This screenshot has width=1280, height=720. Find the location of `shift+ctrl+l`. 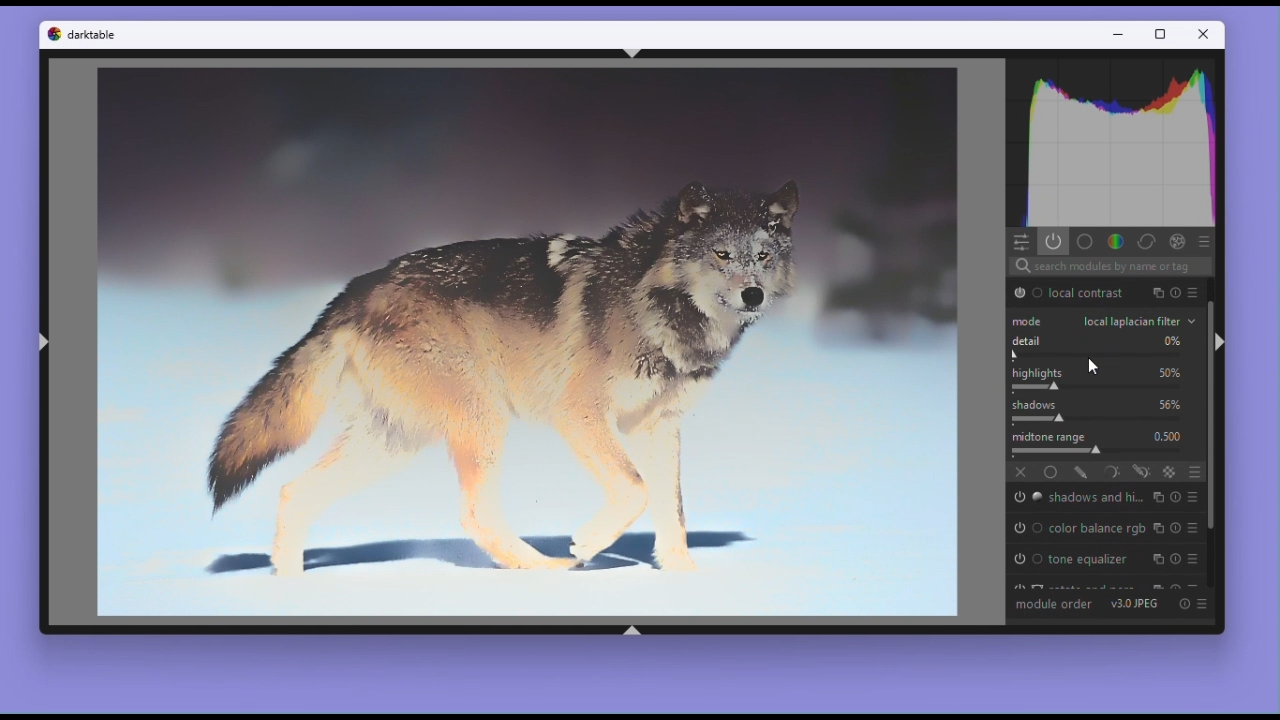

shift+ctrl+l is located at coordinates (42, 346).